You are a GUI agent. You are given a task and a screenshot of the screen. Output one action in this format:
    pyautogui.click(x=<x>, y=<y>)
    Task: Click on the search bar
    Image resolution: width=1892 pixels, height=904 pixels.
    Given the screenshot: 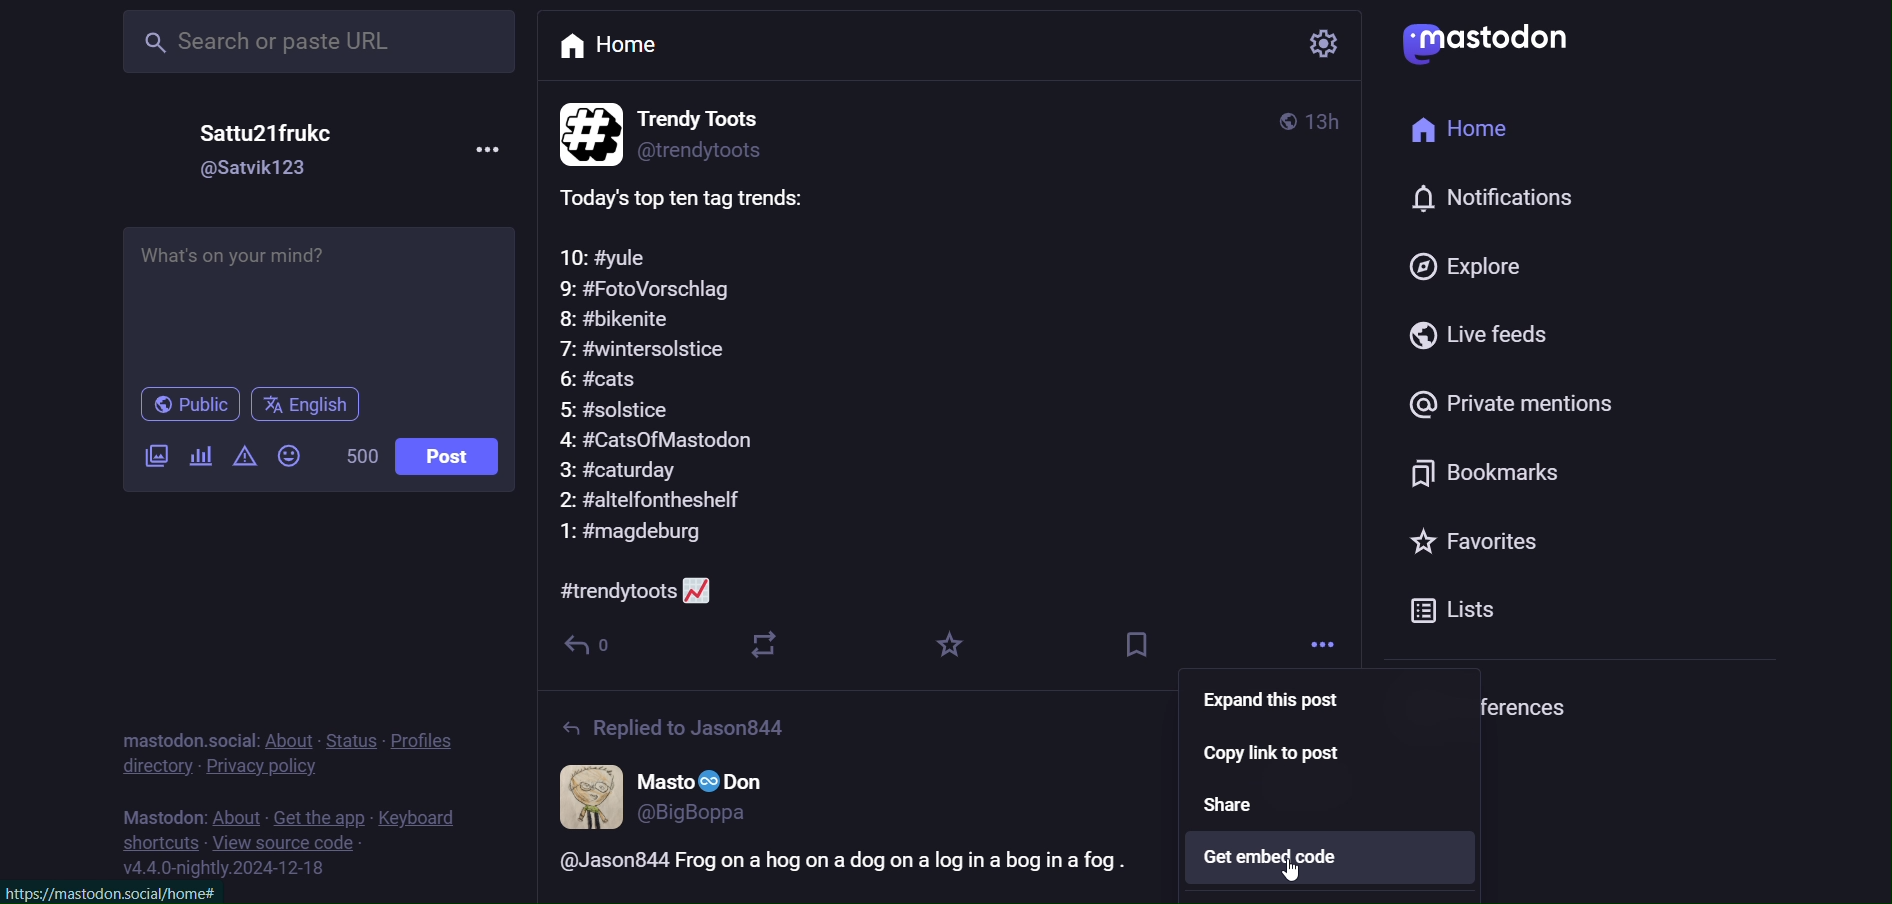 What is the action you would take?
    pyautogui.click(x=321, y=41)
    